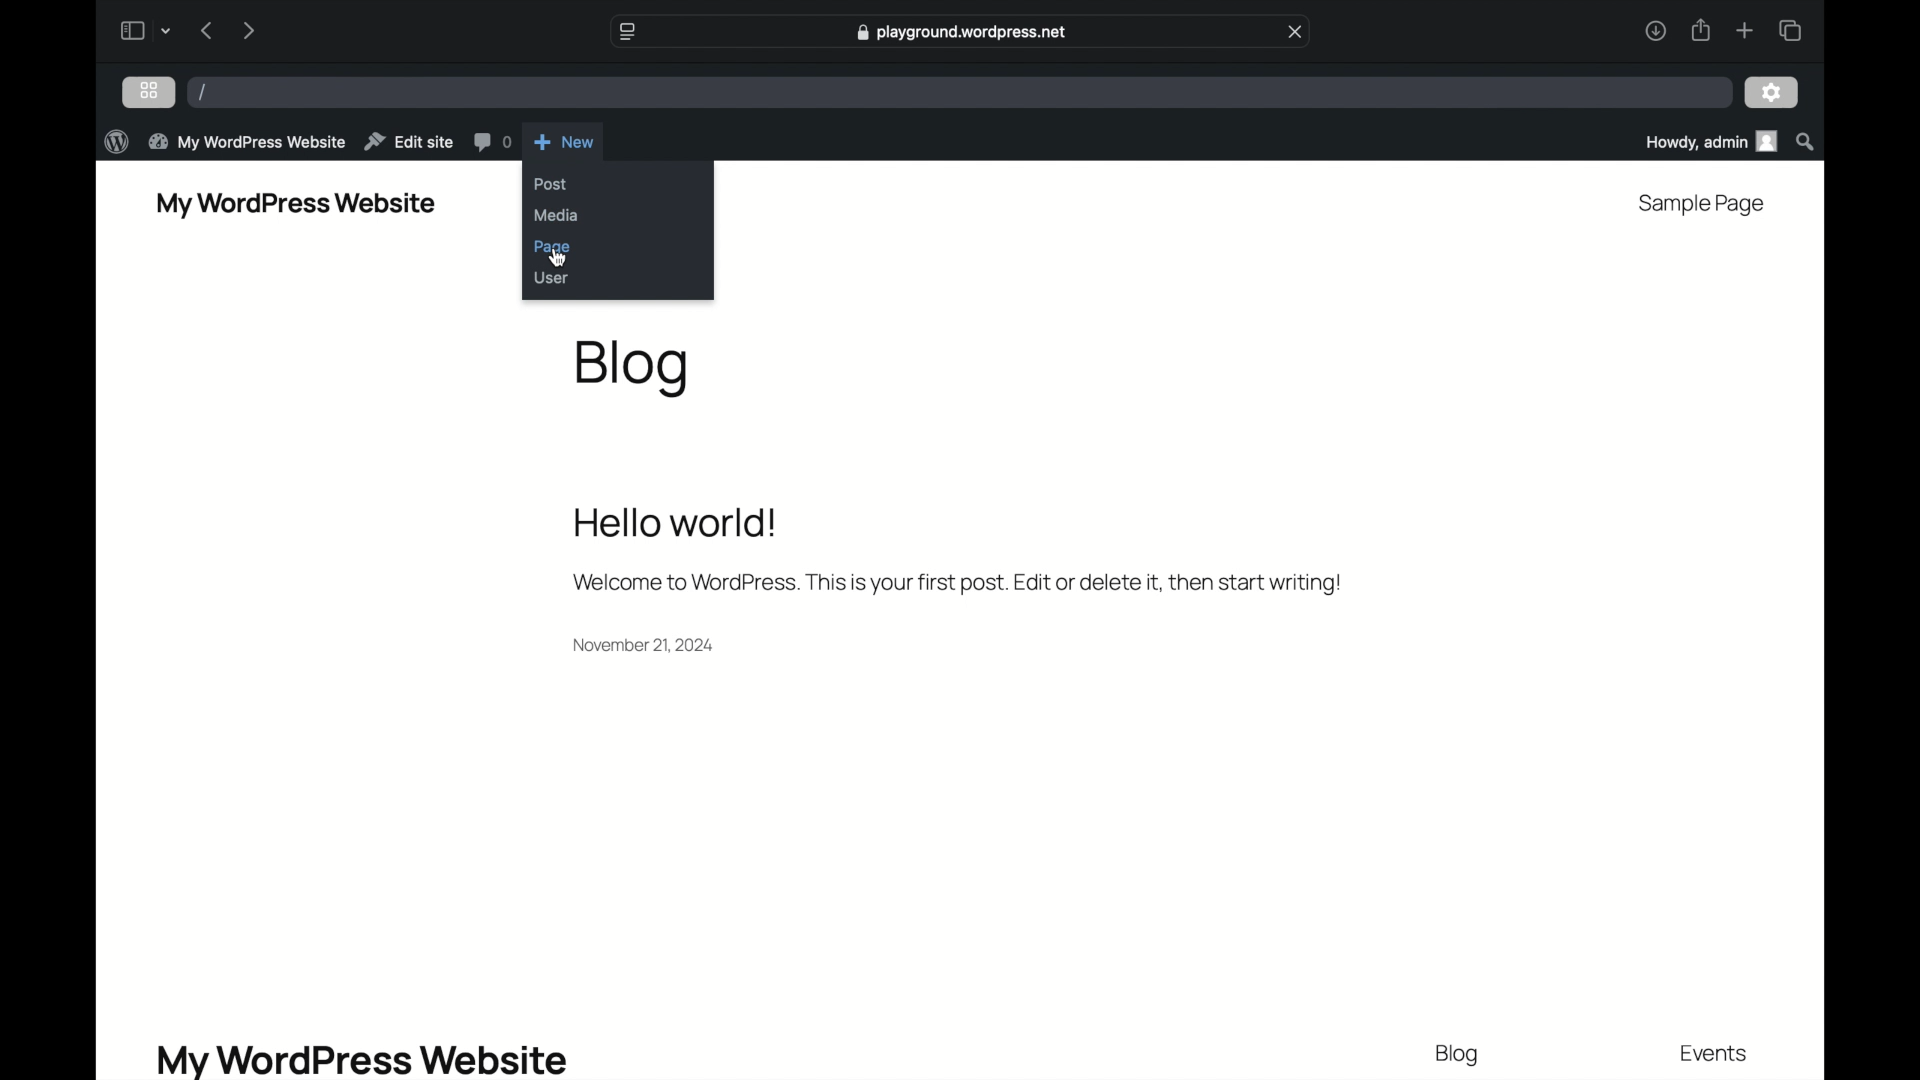 This screenshot has width=1920, height=1080. What do you see at coordinates (1708, 141) in the screenshot?
I see `howdy, admin` at bounding box center [1708, 141].